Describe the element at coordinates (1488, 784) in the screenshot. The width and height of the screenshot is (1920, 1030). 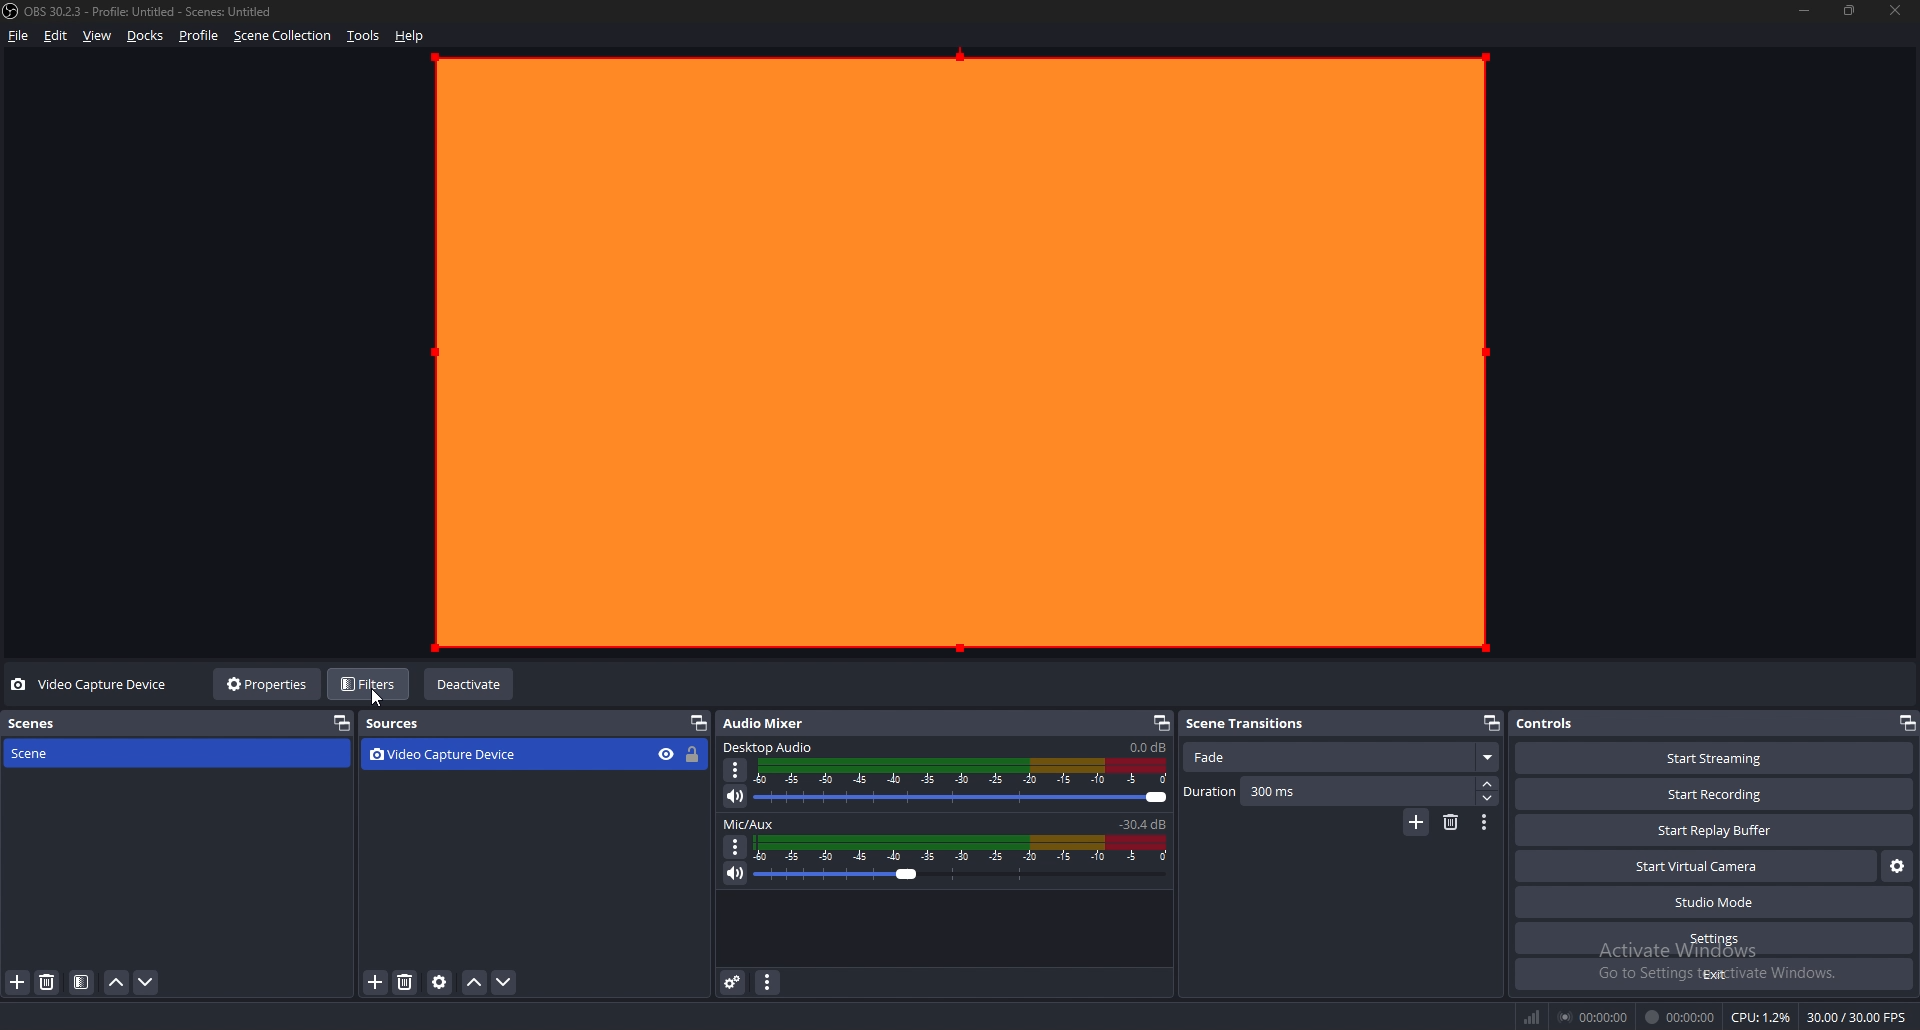
I see `increase duration` at that location.